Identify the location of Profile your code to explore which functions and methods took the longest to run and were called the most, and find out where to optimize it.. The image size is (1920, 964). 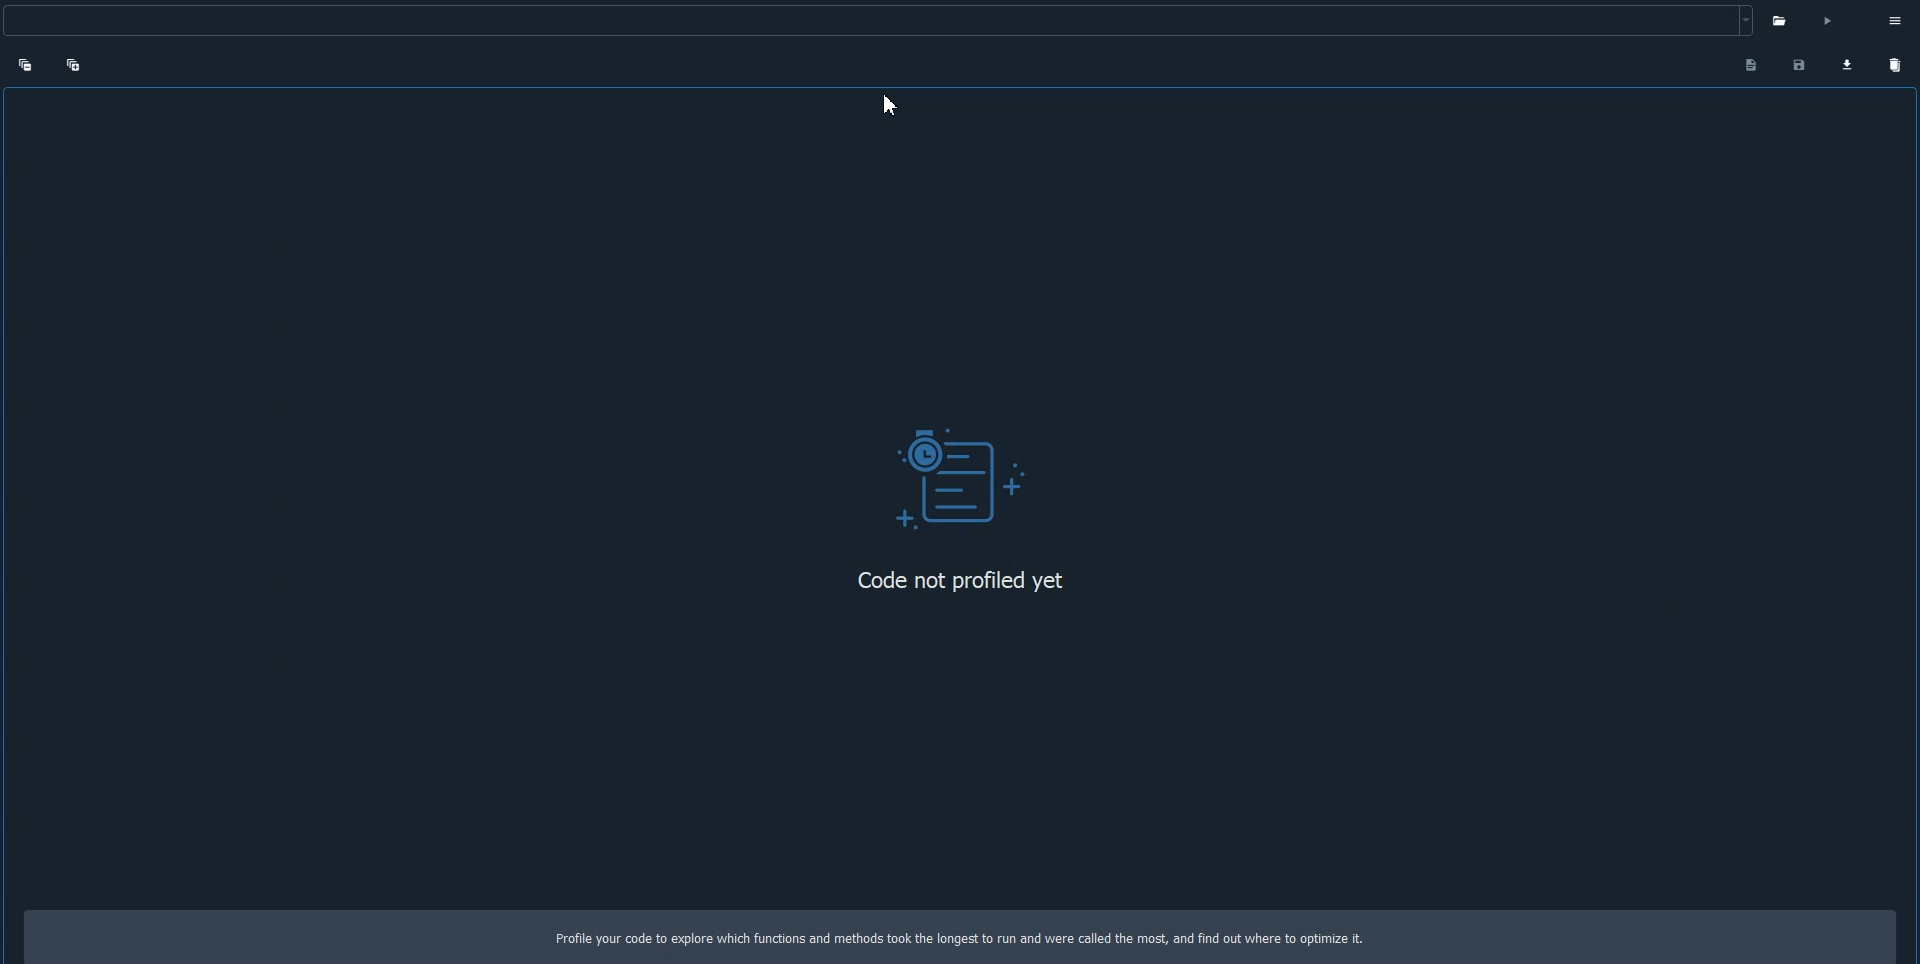
(977, 939).